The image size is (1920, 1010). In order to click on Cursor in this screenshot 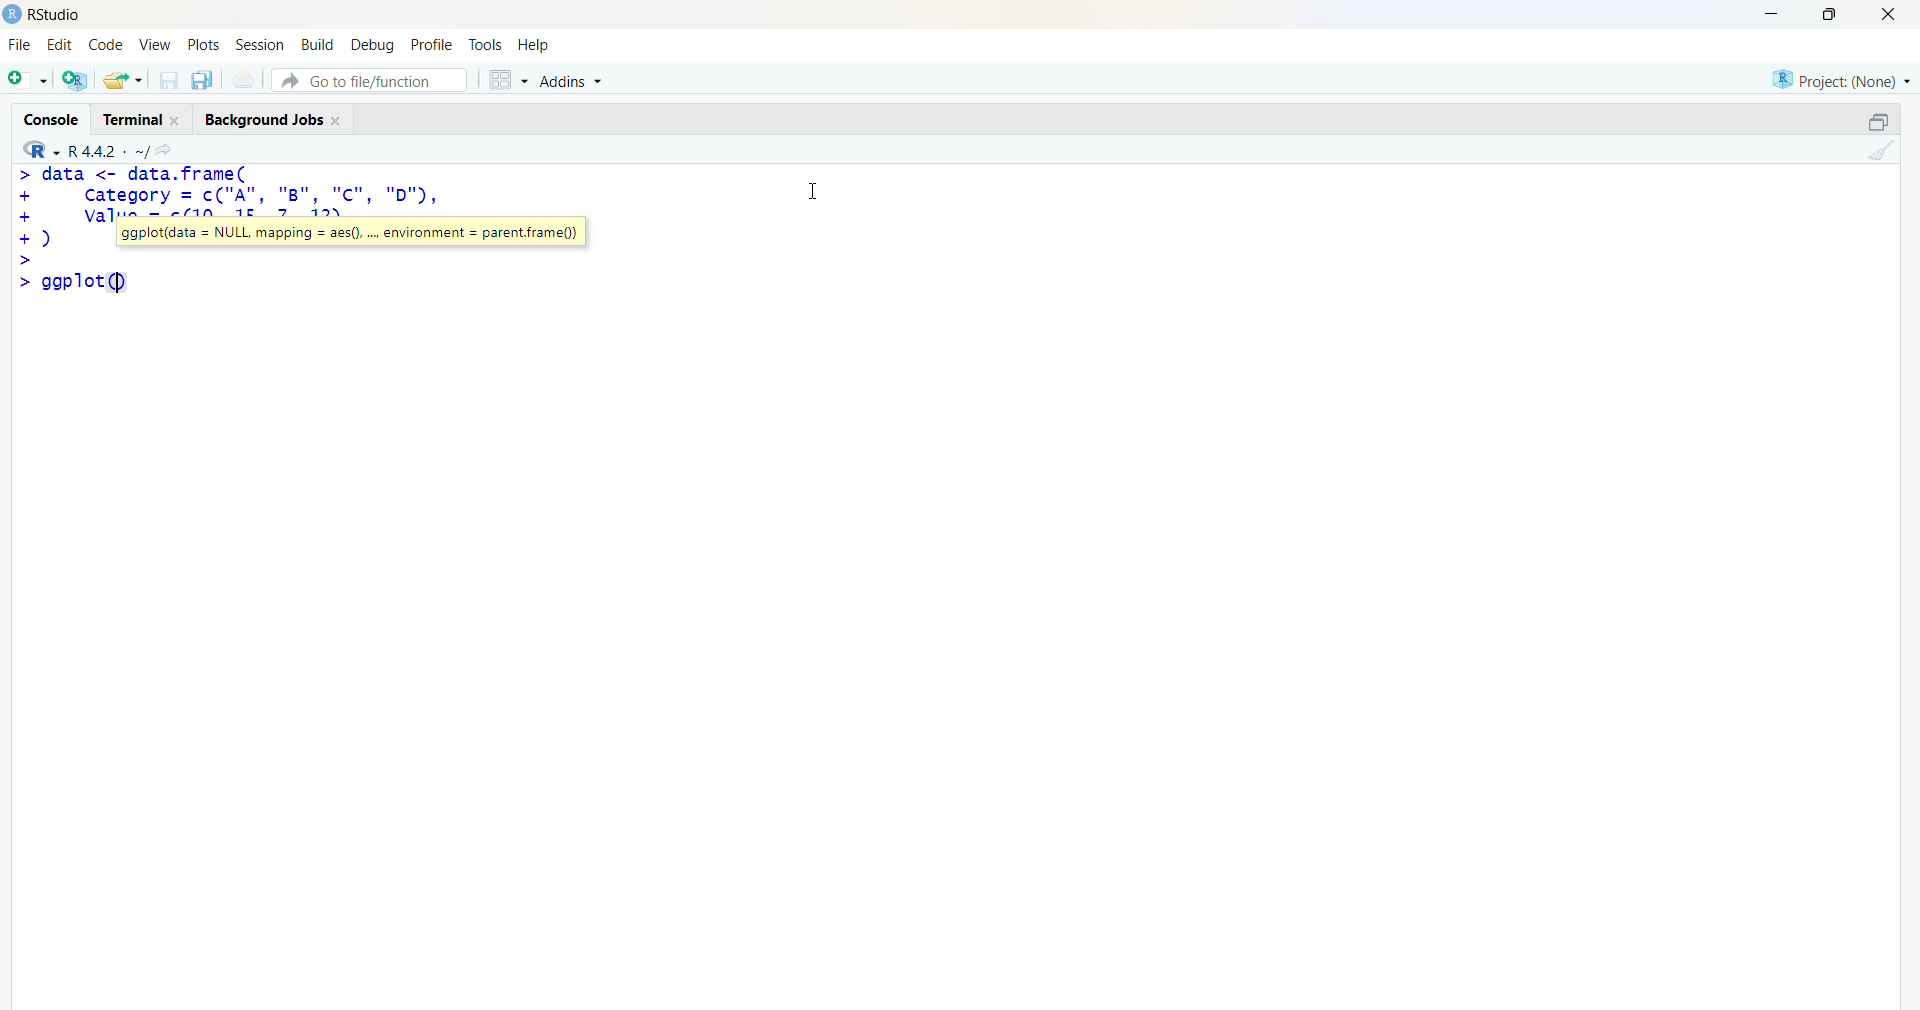, I will do `click(814, 188)`.